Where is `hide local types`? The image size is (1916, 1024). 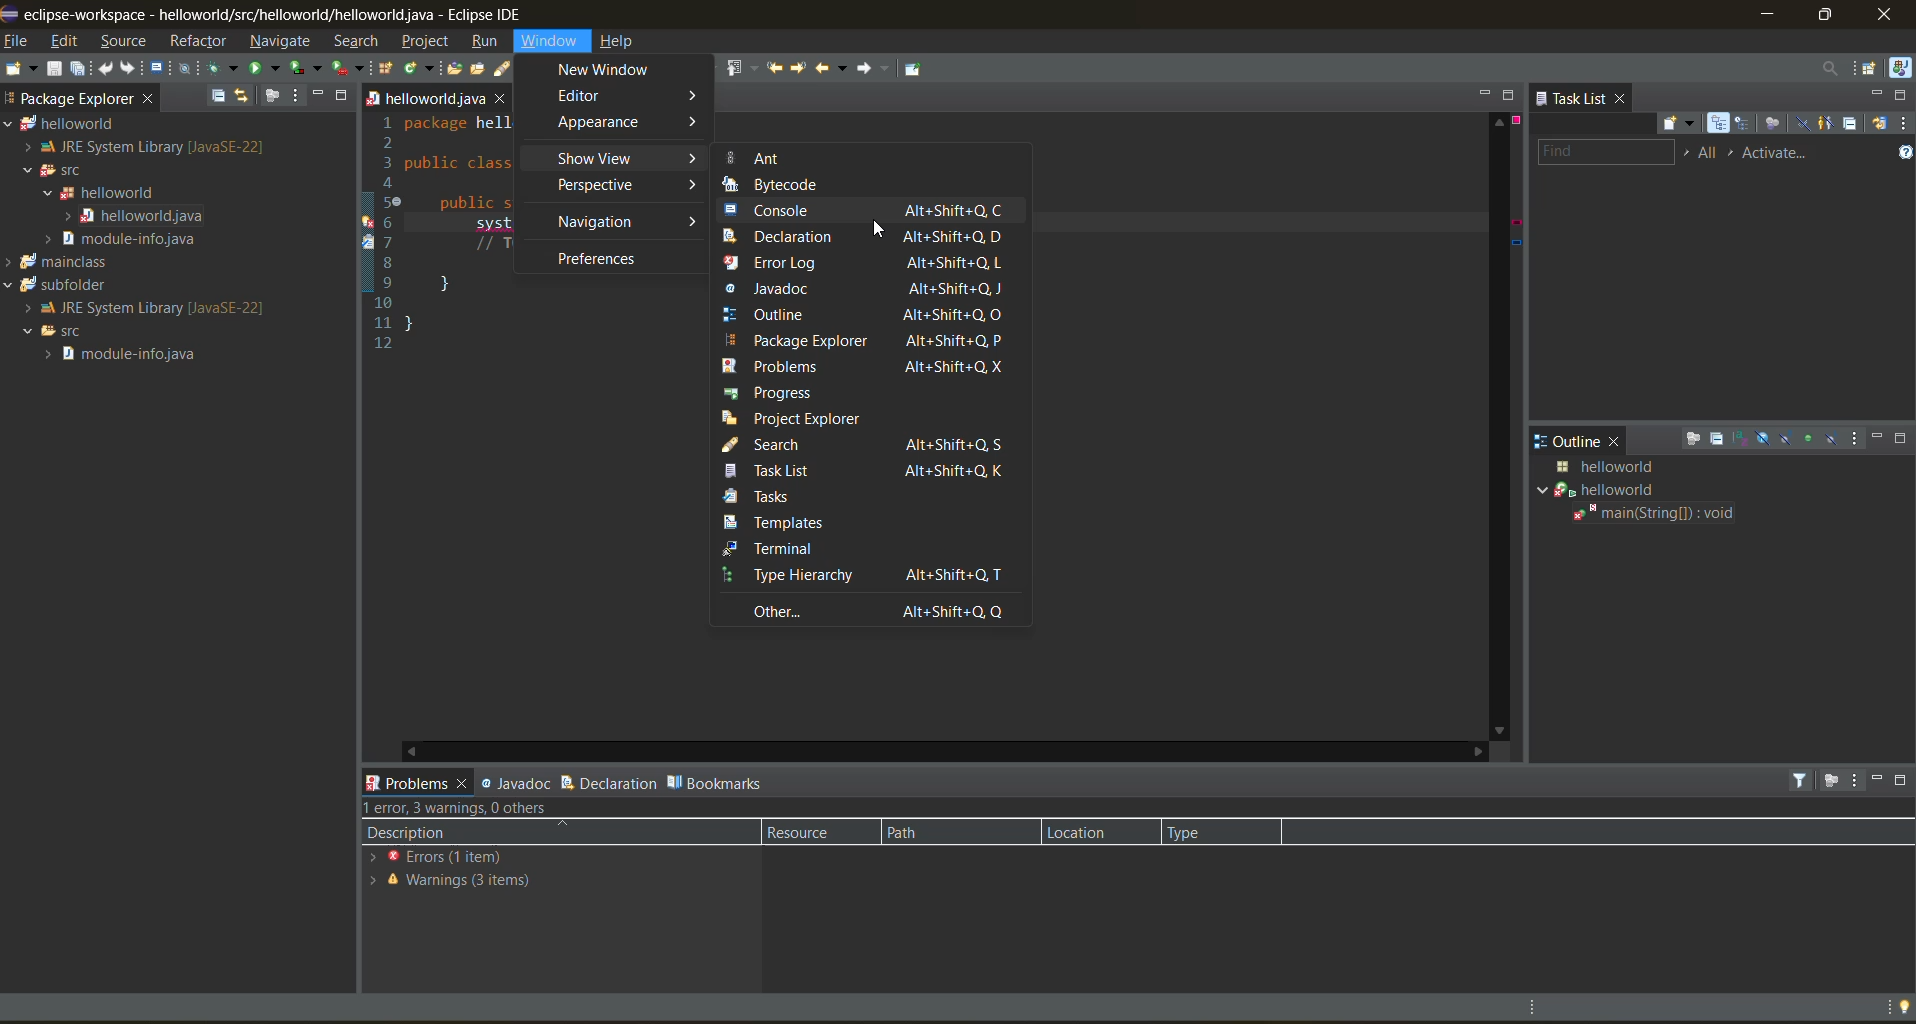 hide local types is located at coordinates (1833, 437).